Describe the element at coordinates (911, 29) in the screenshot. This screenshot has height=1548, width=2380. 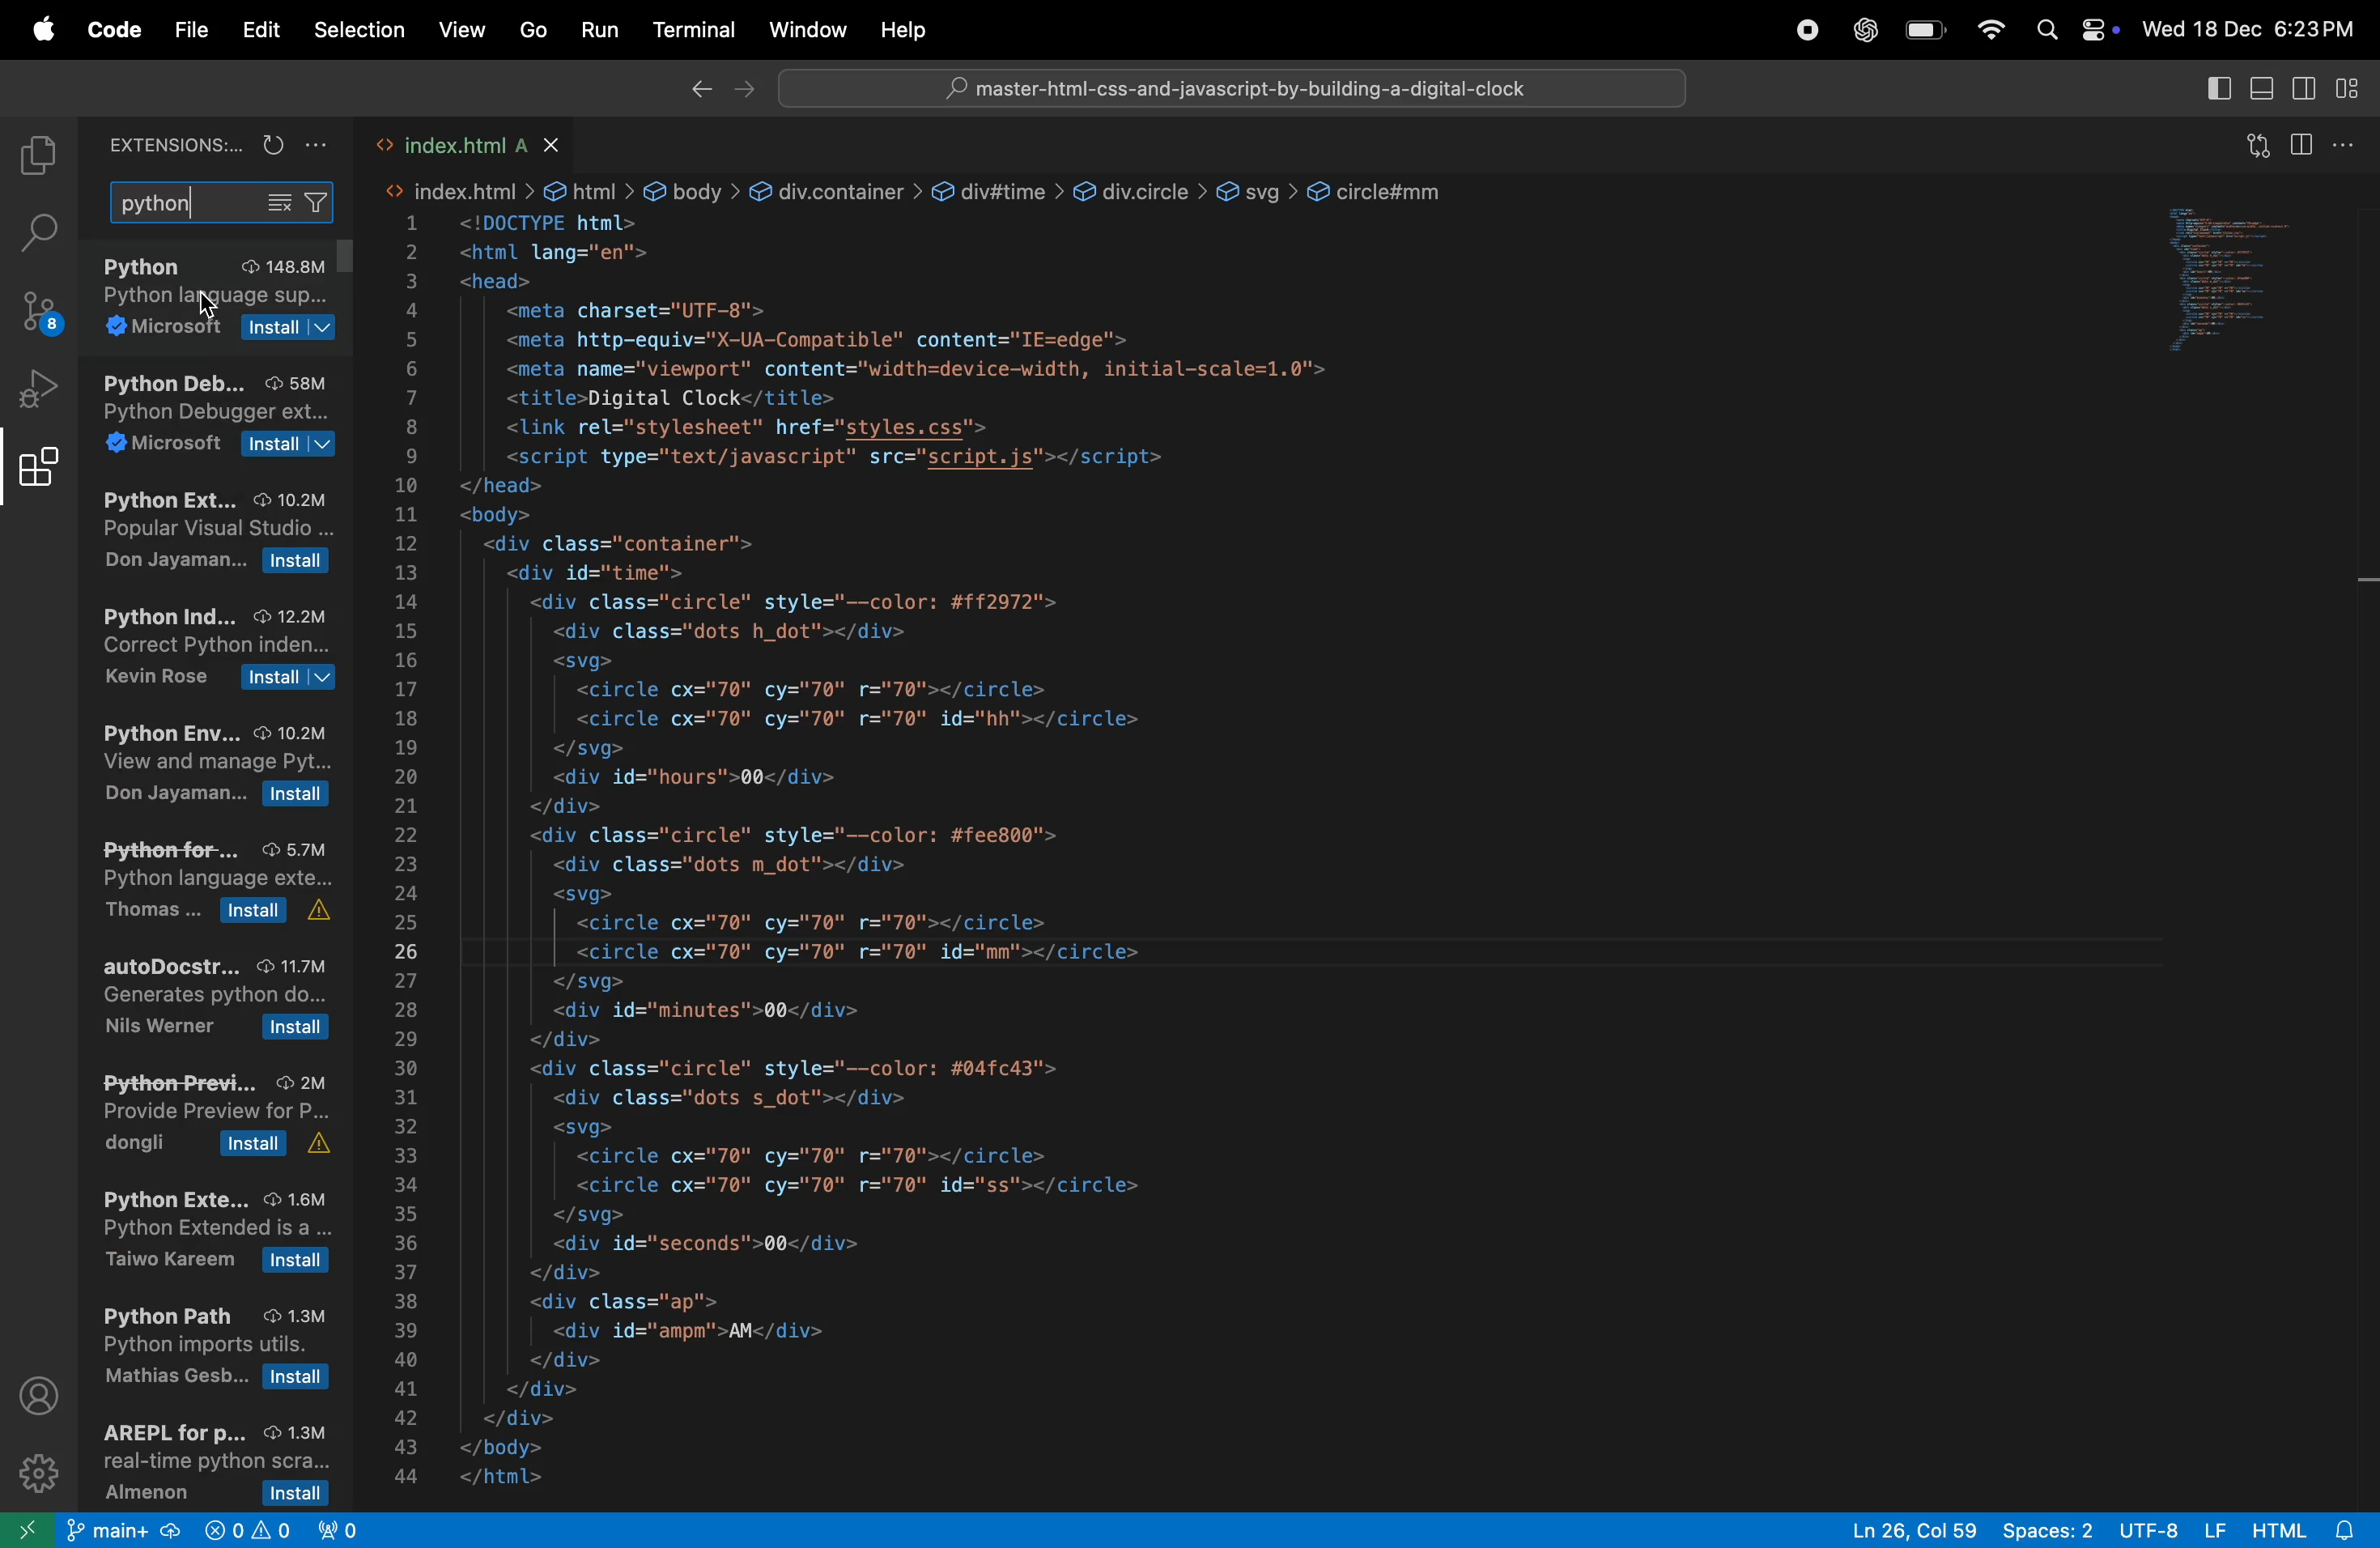
I see `help` at that location.